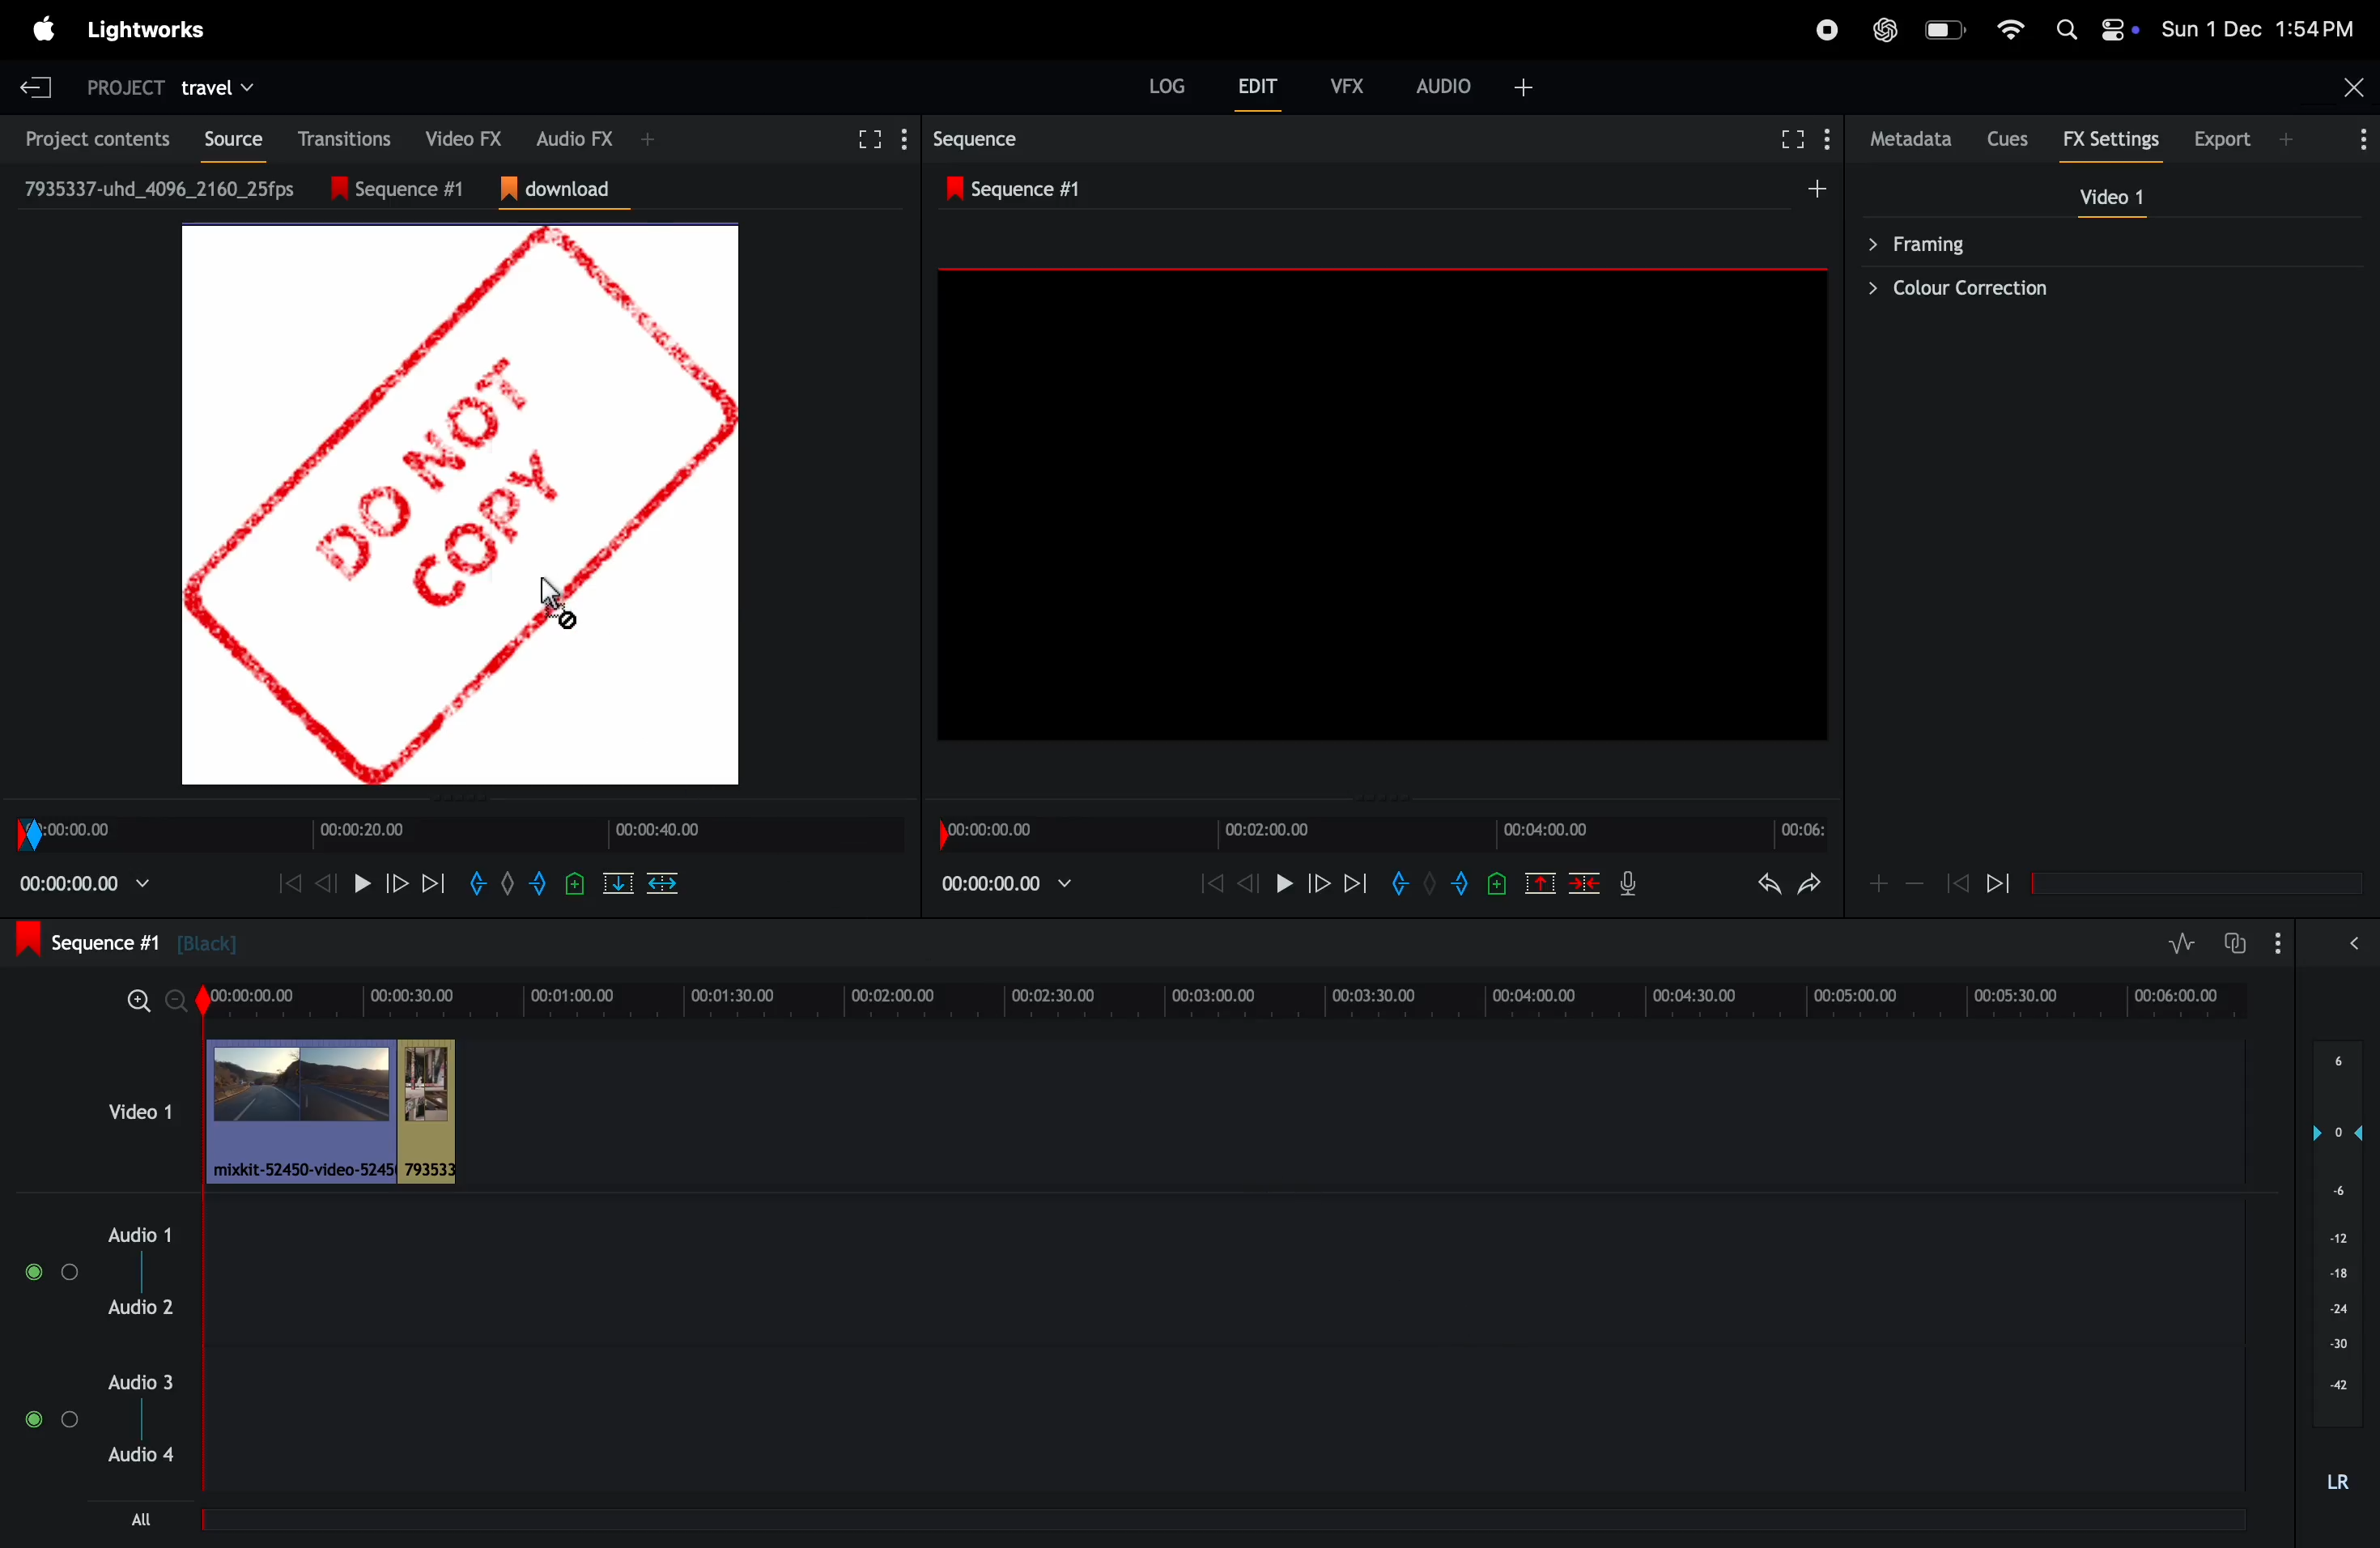  I want to click on forward, so click(396, 883).